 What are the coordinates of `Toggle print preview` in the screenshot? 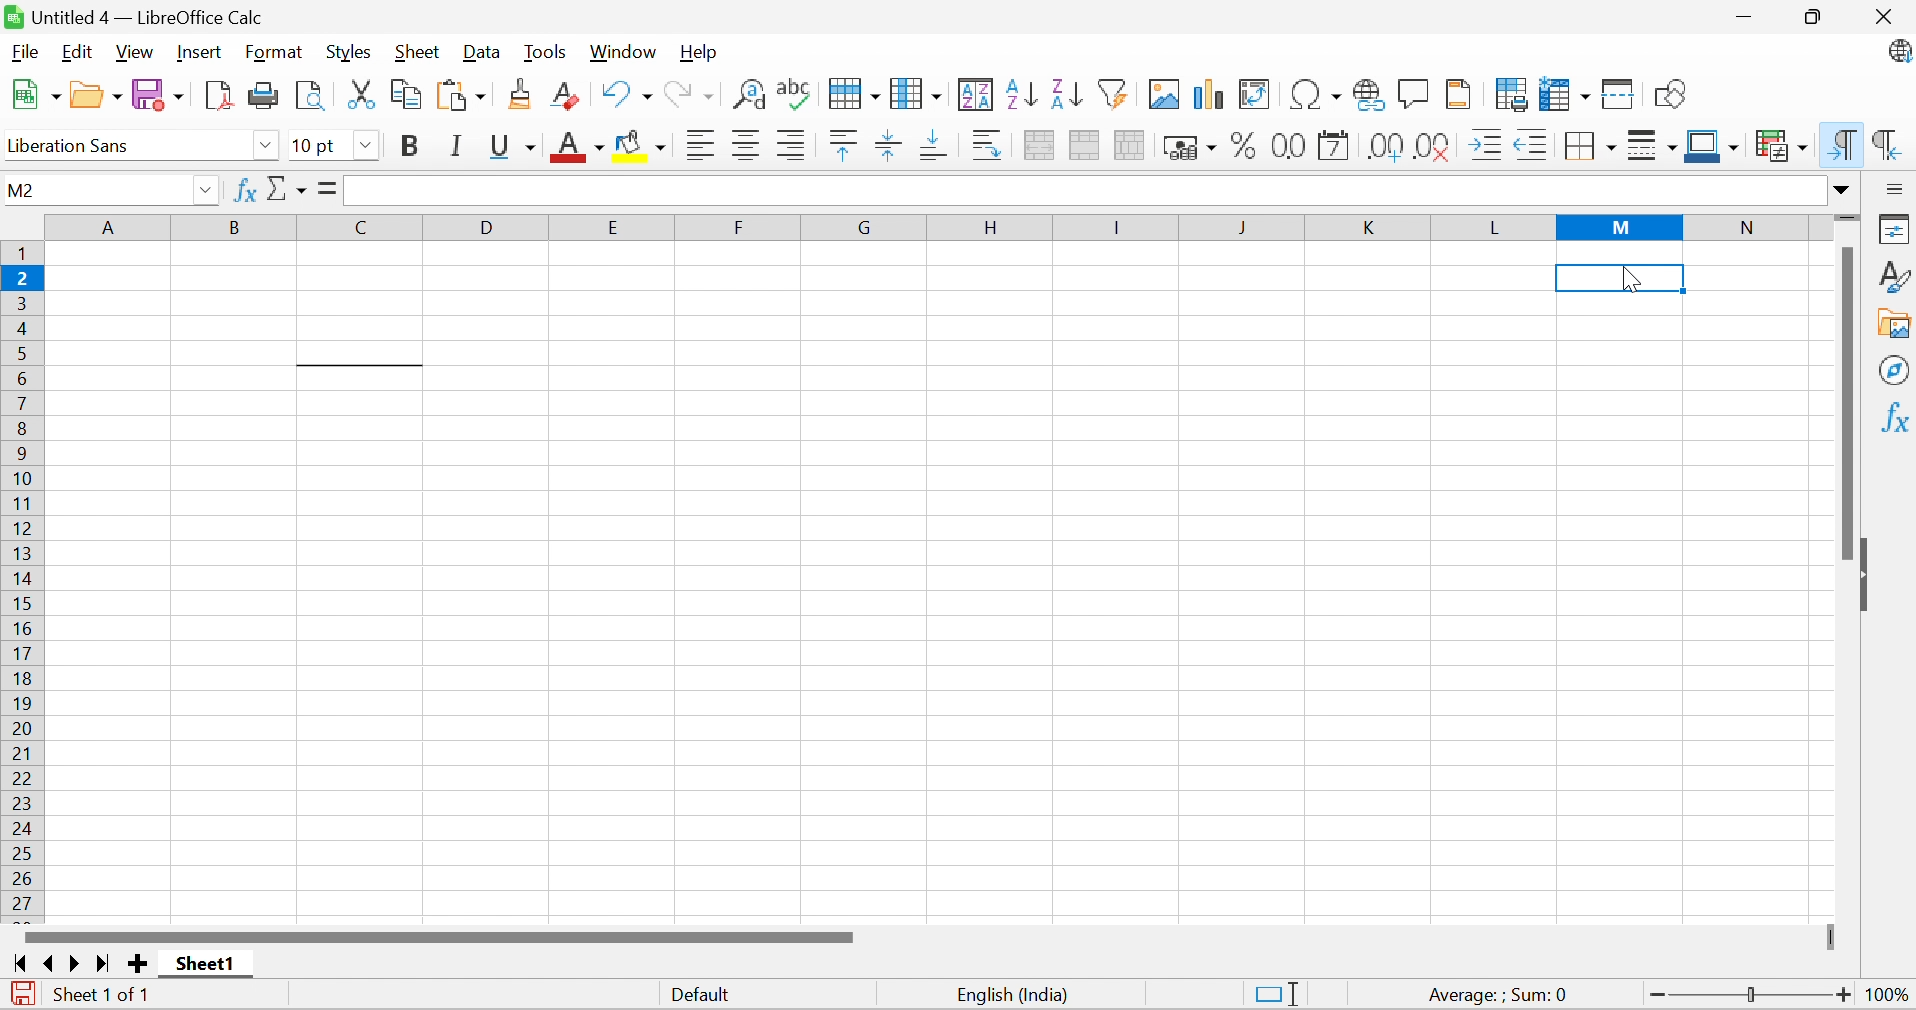 It's located at (310, 97).